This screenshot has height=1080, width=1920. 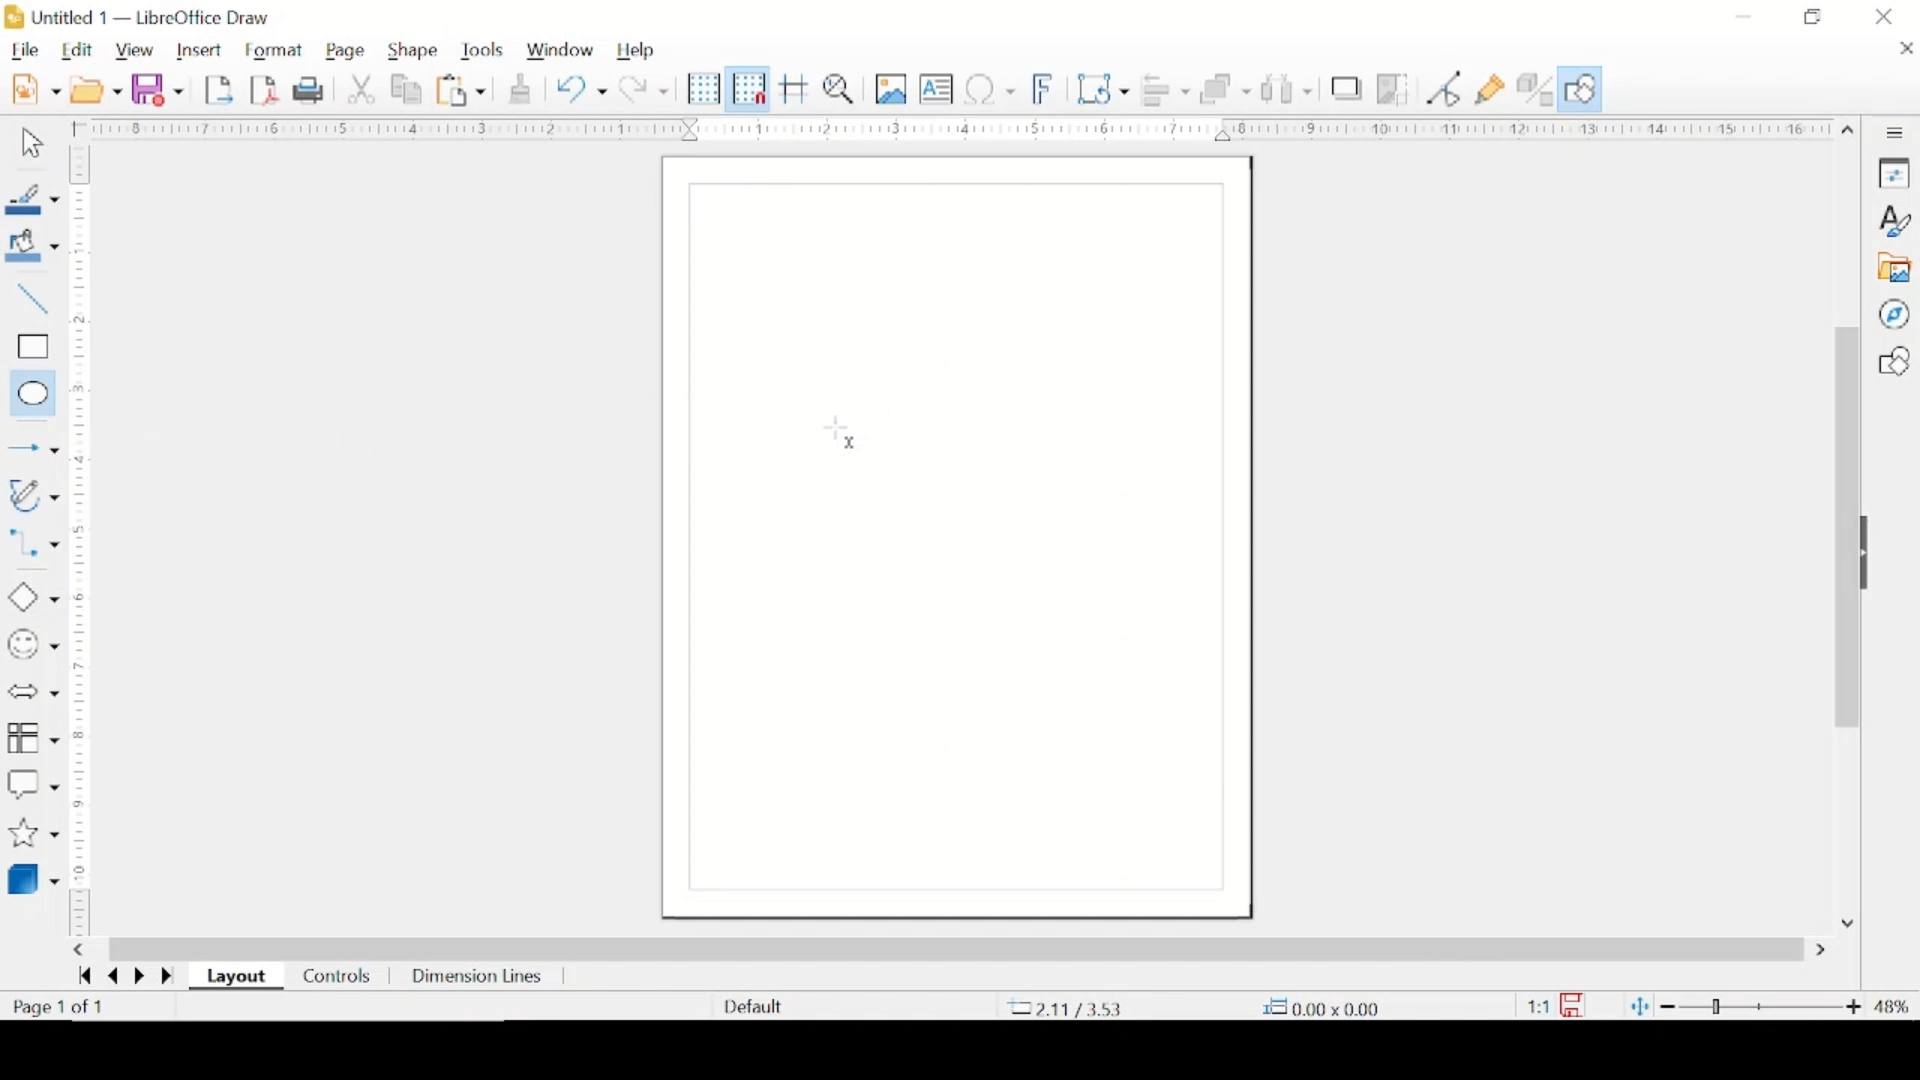 What do you see at coordinates (348, 51) in the screenshot?
I see `page` at bounding box center [348, 51].